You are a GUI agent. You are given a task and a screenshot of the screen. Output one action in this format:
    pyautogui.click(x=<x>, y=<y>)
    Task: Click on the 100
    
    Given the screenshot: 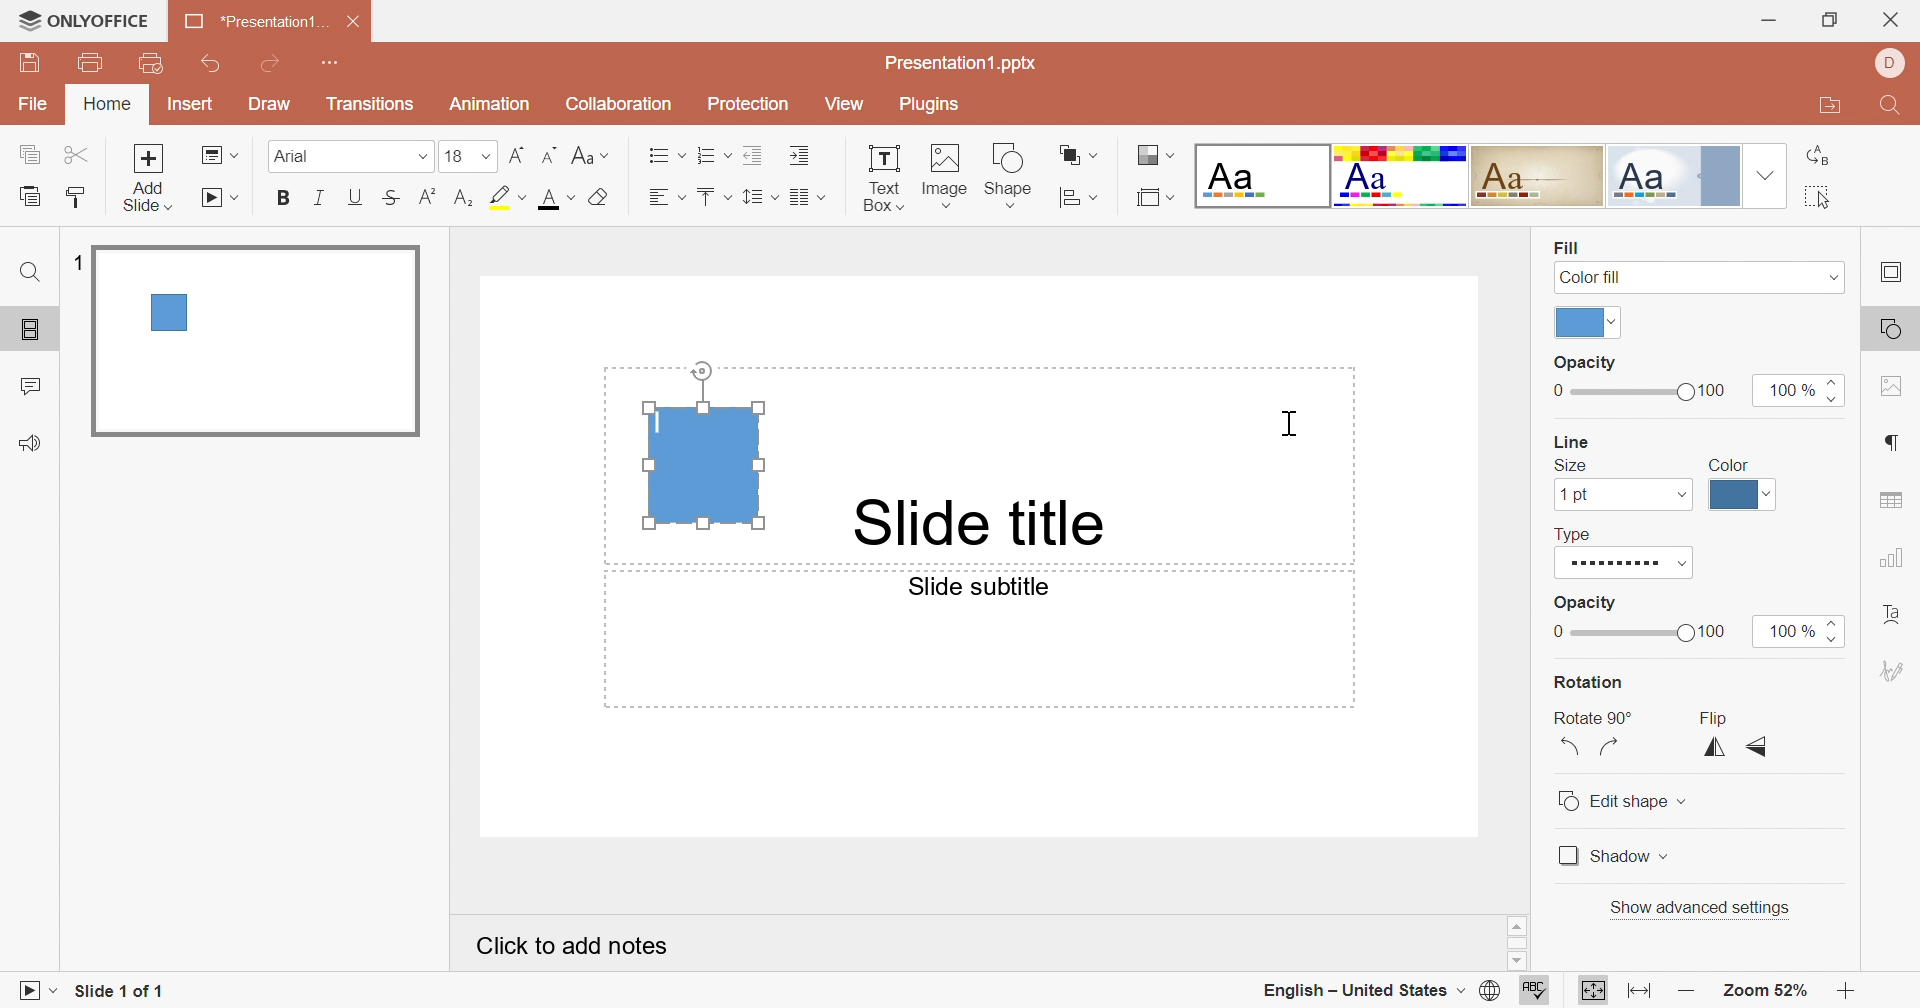 What is the action you would take?
    pyautogui.click(x=1714, y=390)
    